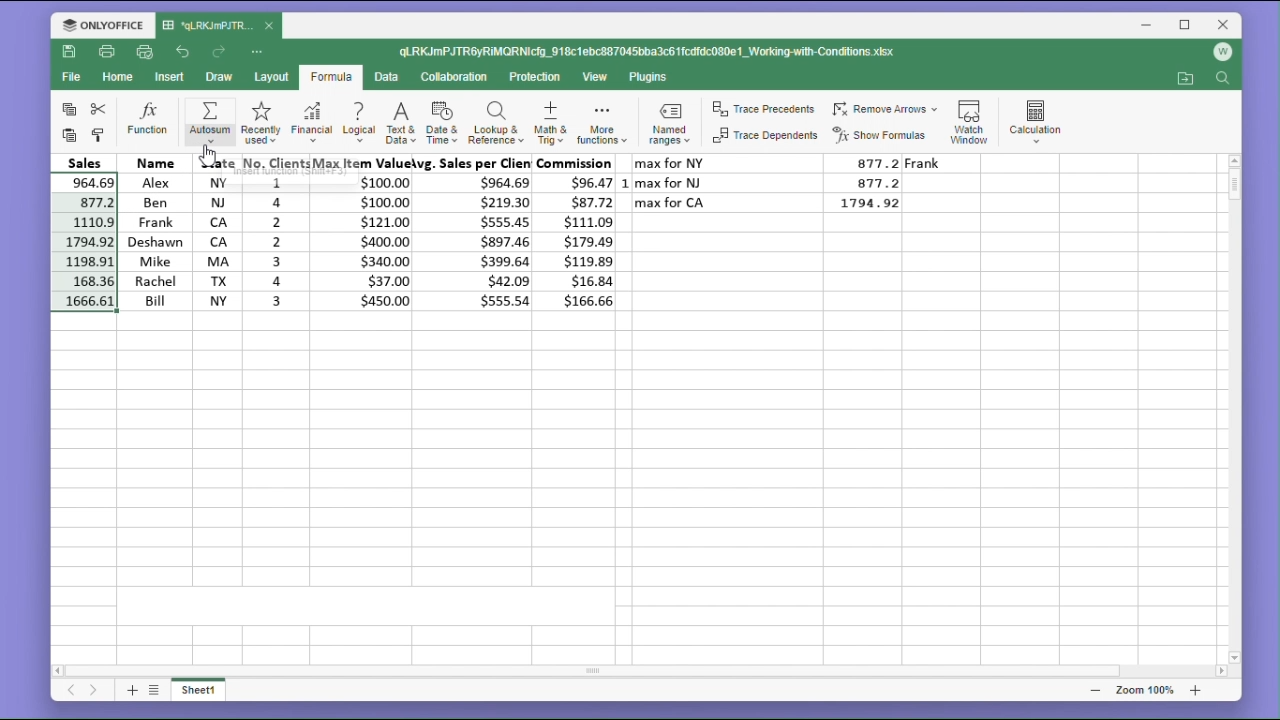 The image size is (1280, 720). What do you see at coordinates (219, 78) in the screenshot?
I see `draw` at bounding box center [219, 78].